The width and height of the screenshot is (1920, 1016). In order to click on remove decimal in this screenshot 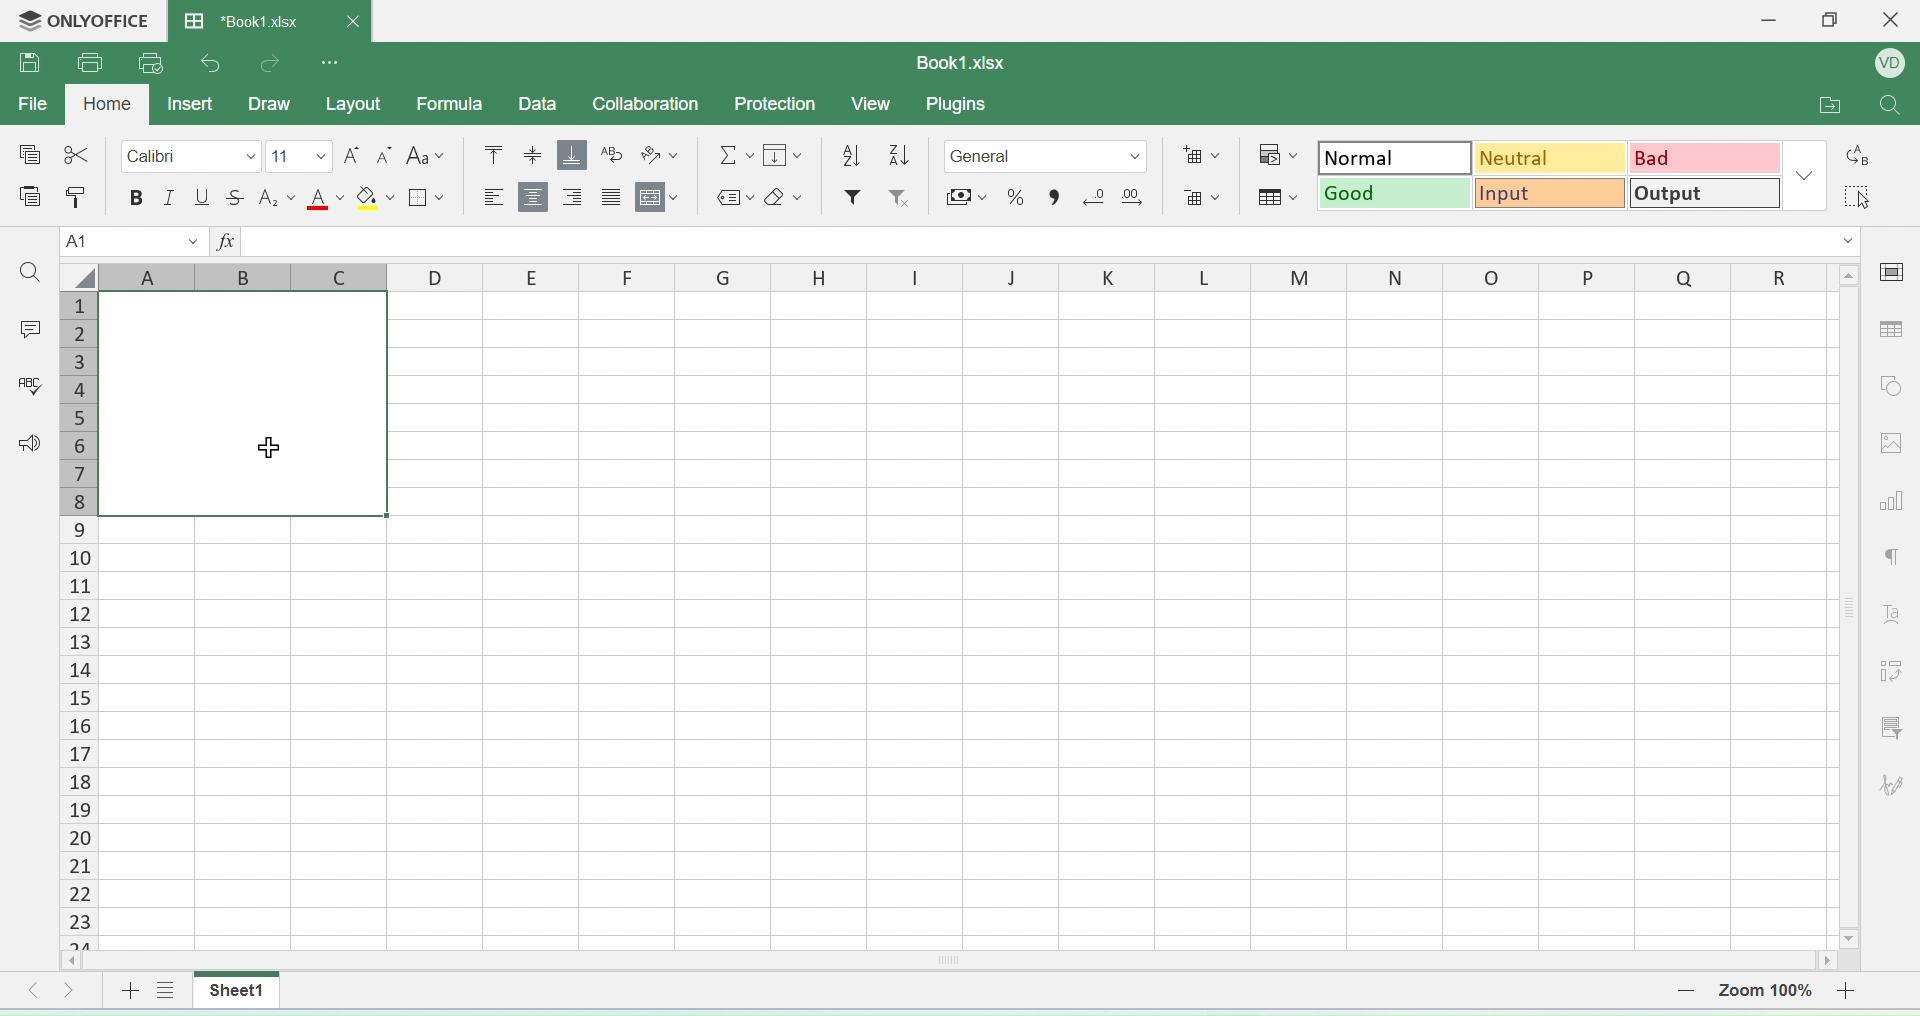, I will do `click(1097, 196)`.